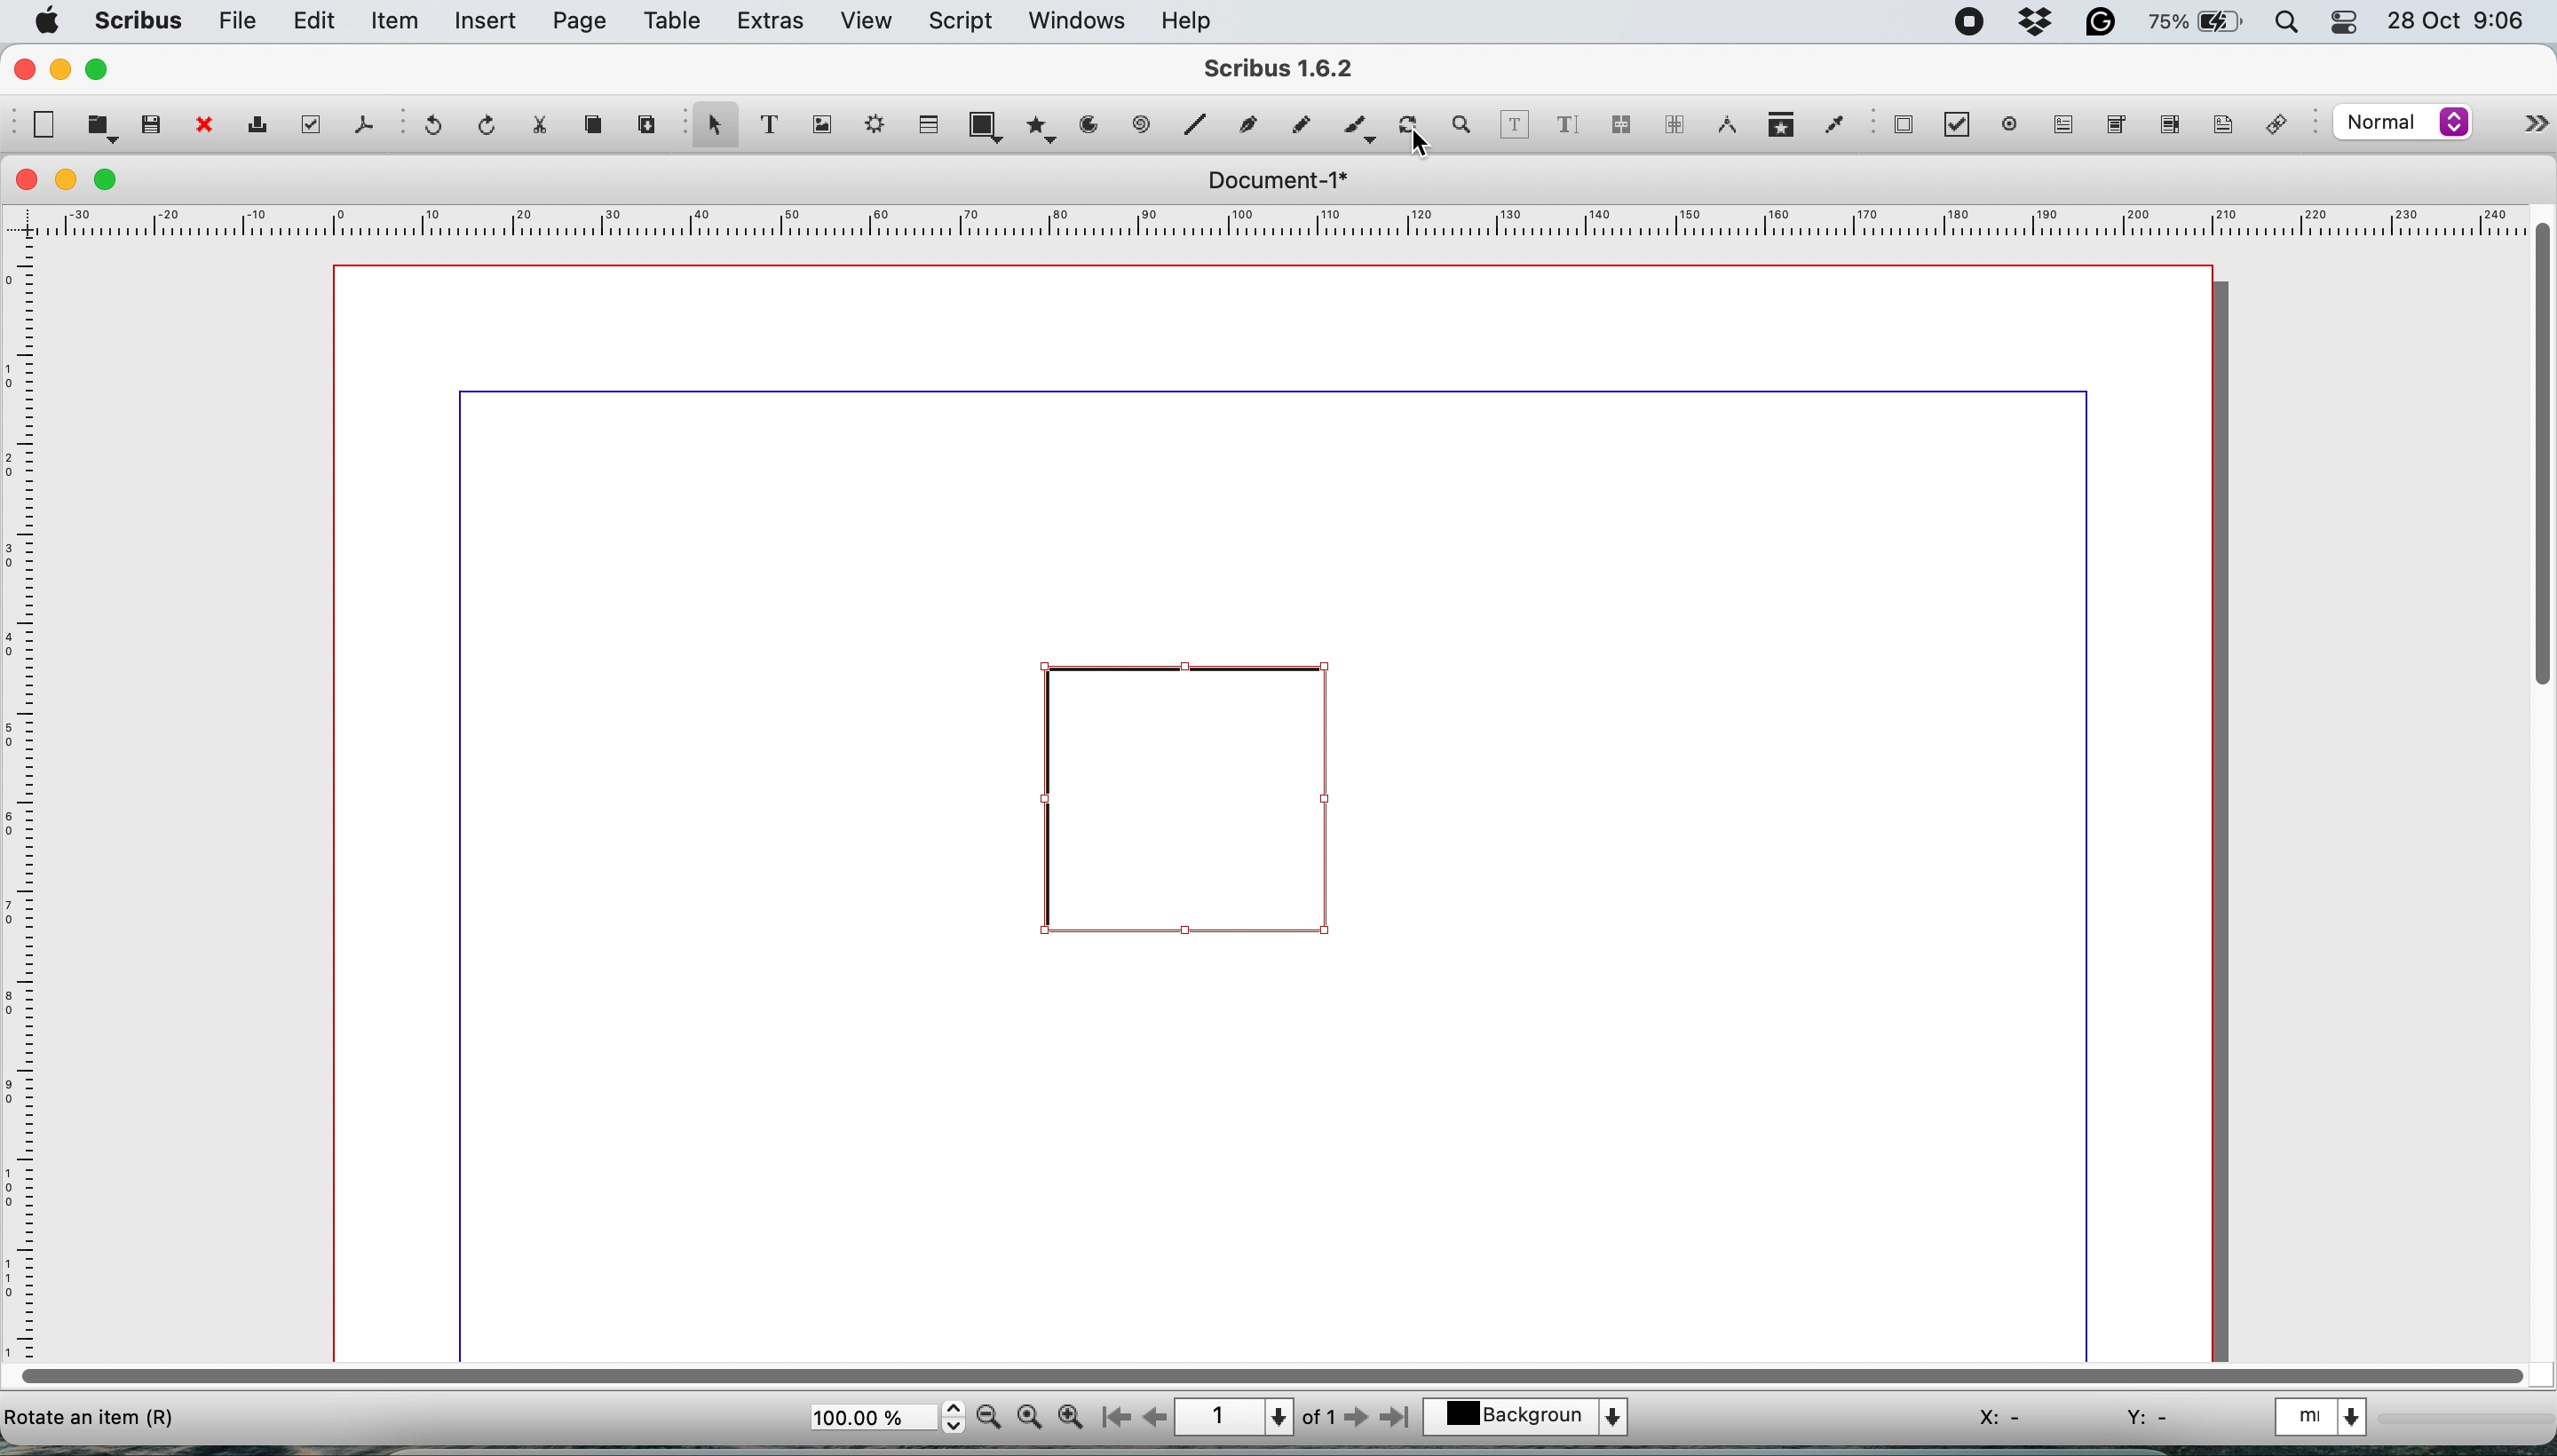 This screenshot has width=2557, height=1456. I want to click on freehand line, so click(1296, 124).